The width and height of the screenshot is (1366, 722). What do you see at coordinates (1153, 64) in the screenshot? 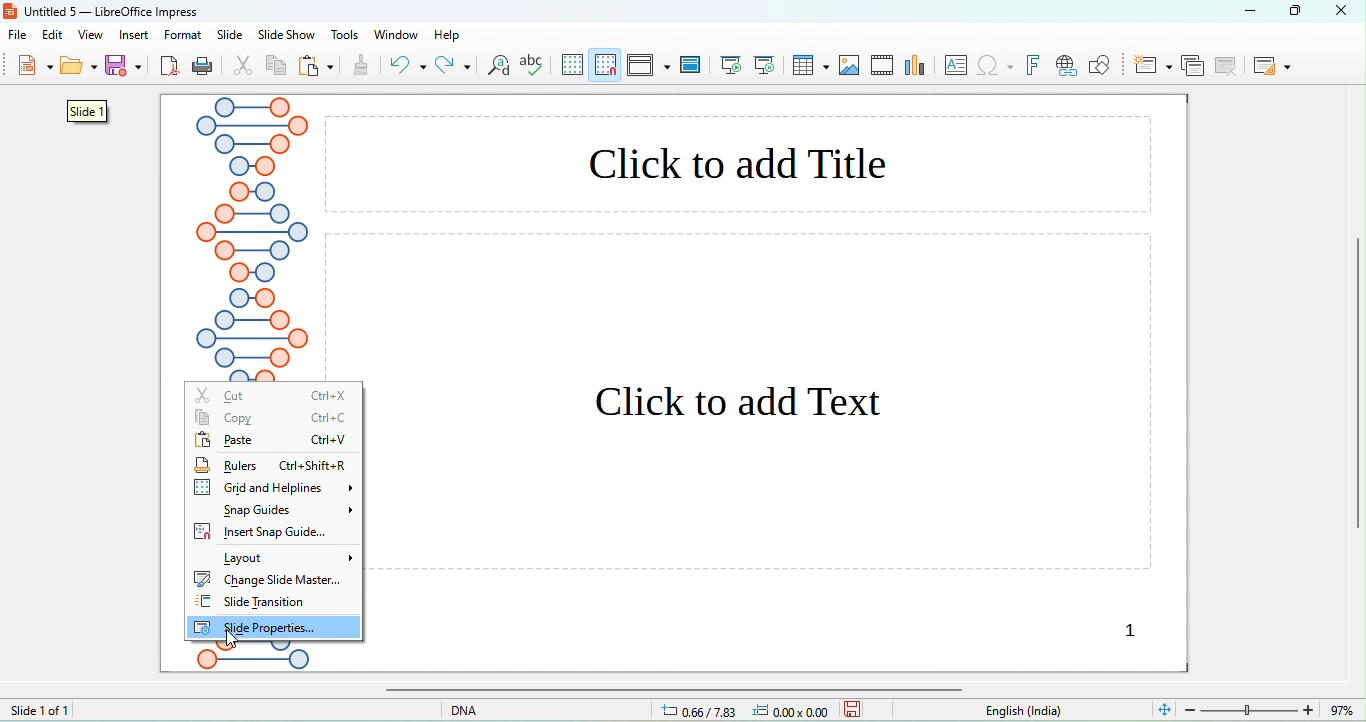
I see `new slide` at bounding box center [1153, 64].